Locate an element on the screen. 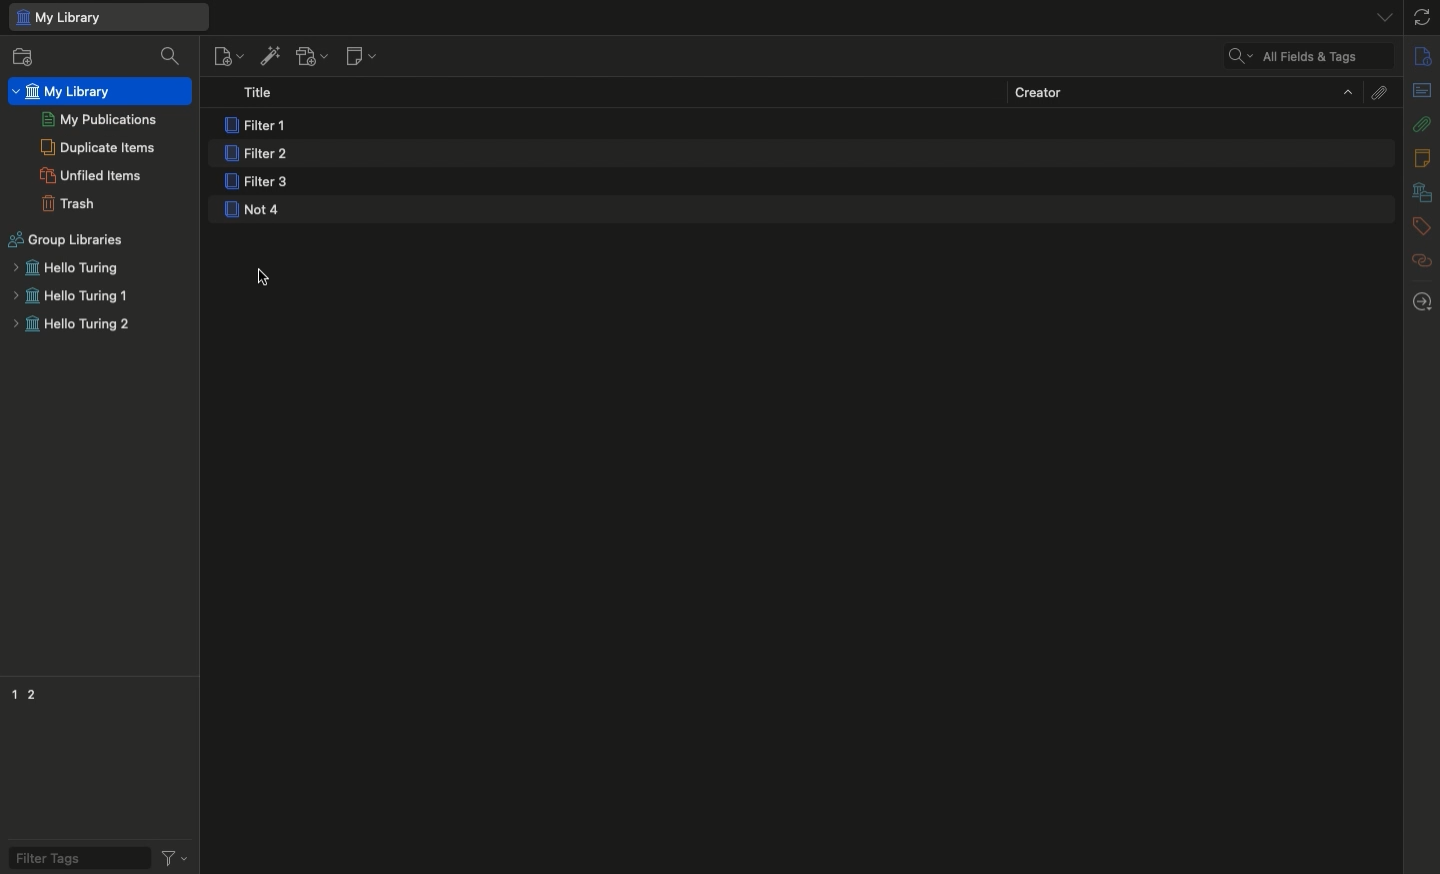 The height and width of the screenshot is (874, 1440). Creator is located at coordinates (1183, 91).